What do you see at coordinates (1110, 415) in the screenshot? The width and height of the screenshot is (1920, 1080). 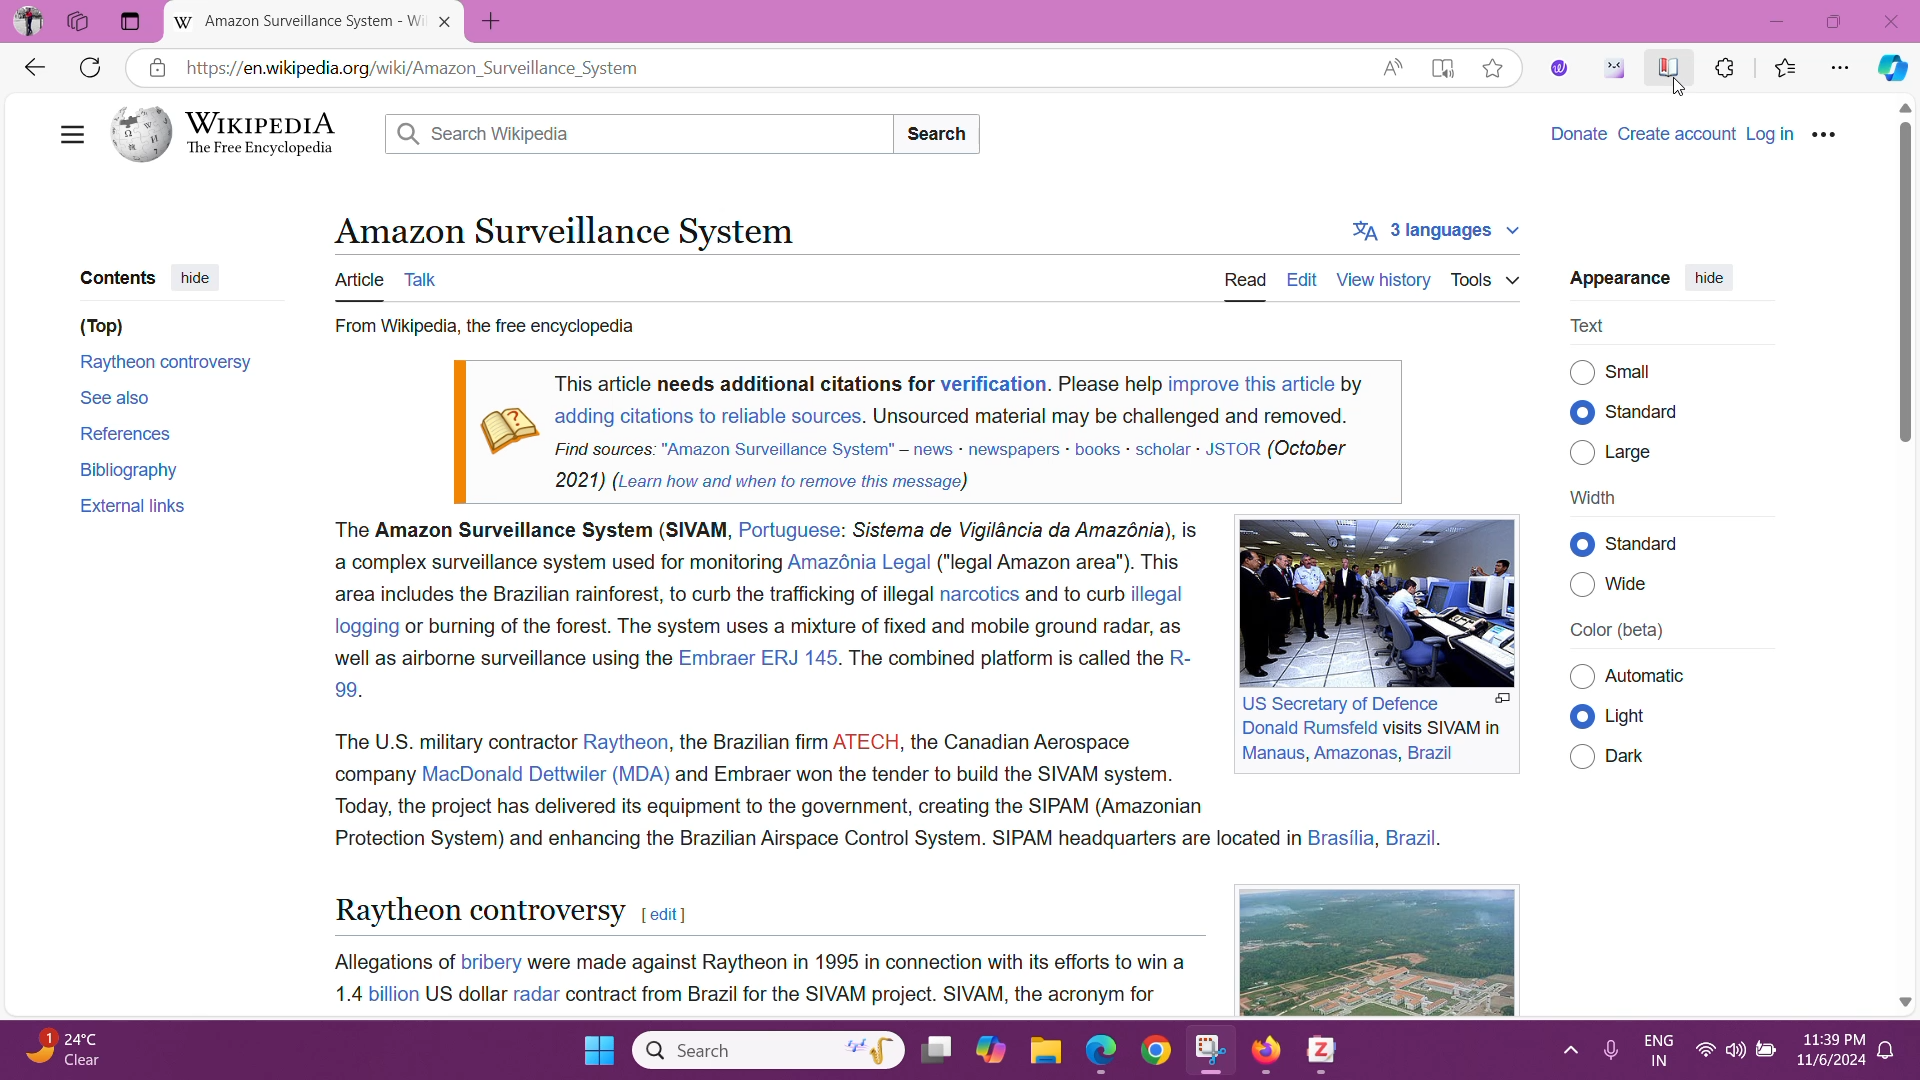 I see `Unsourced material may be challenged and removed.` at bounding box center [1110, 415].